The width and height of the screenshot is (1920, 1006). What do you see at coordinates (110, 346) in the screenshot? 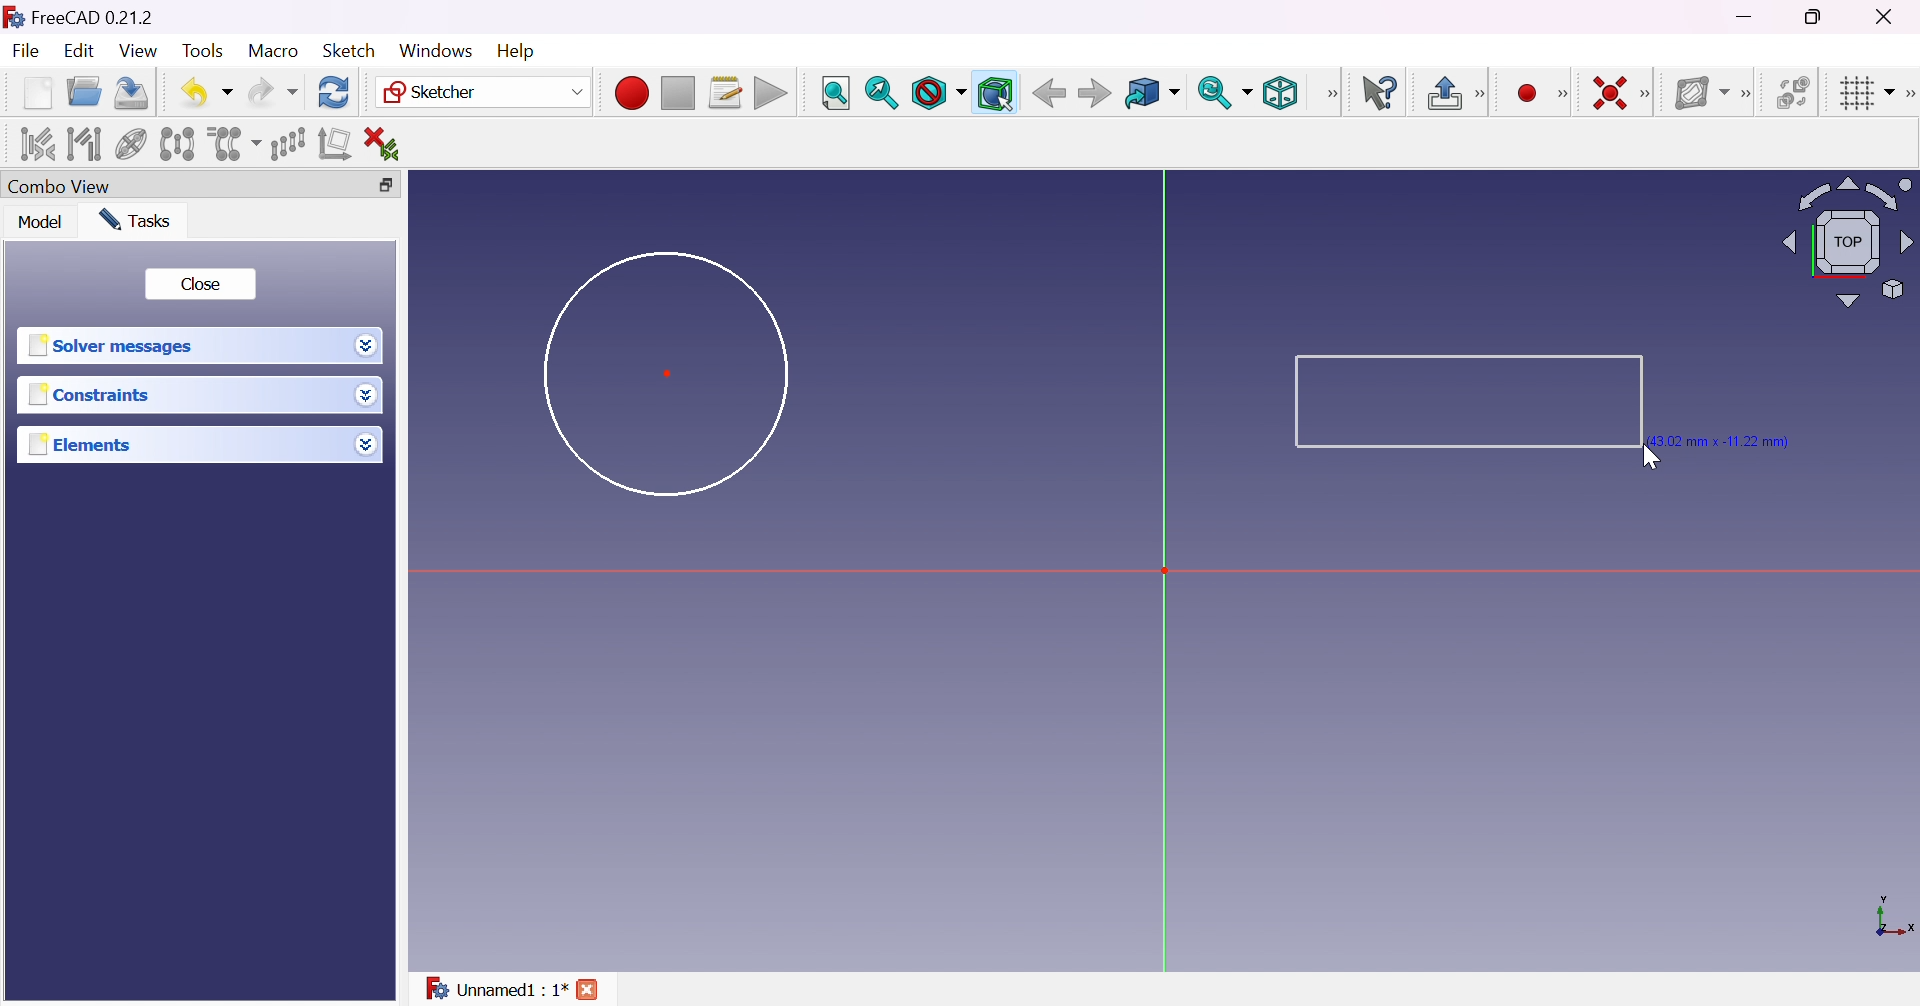
I see `Solver messages` at bounding box center [110, 346].